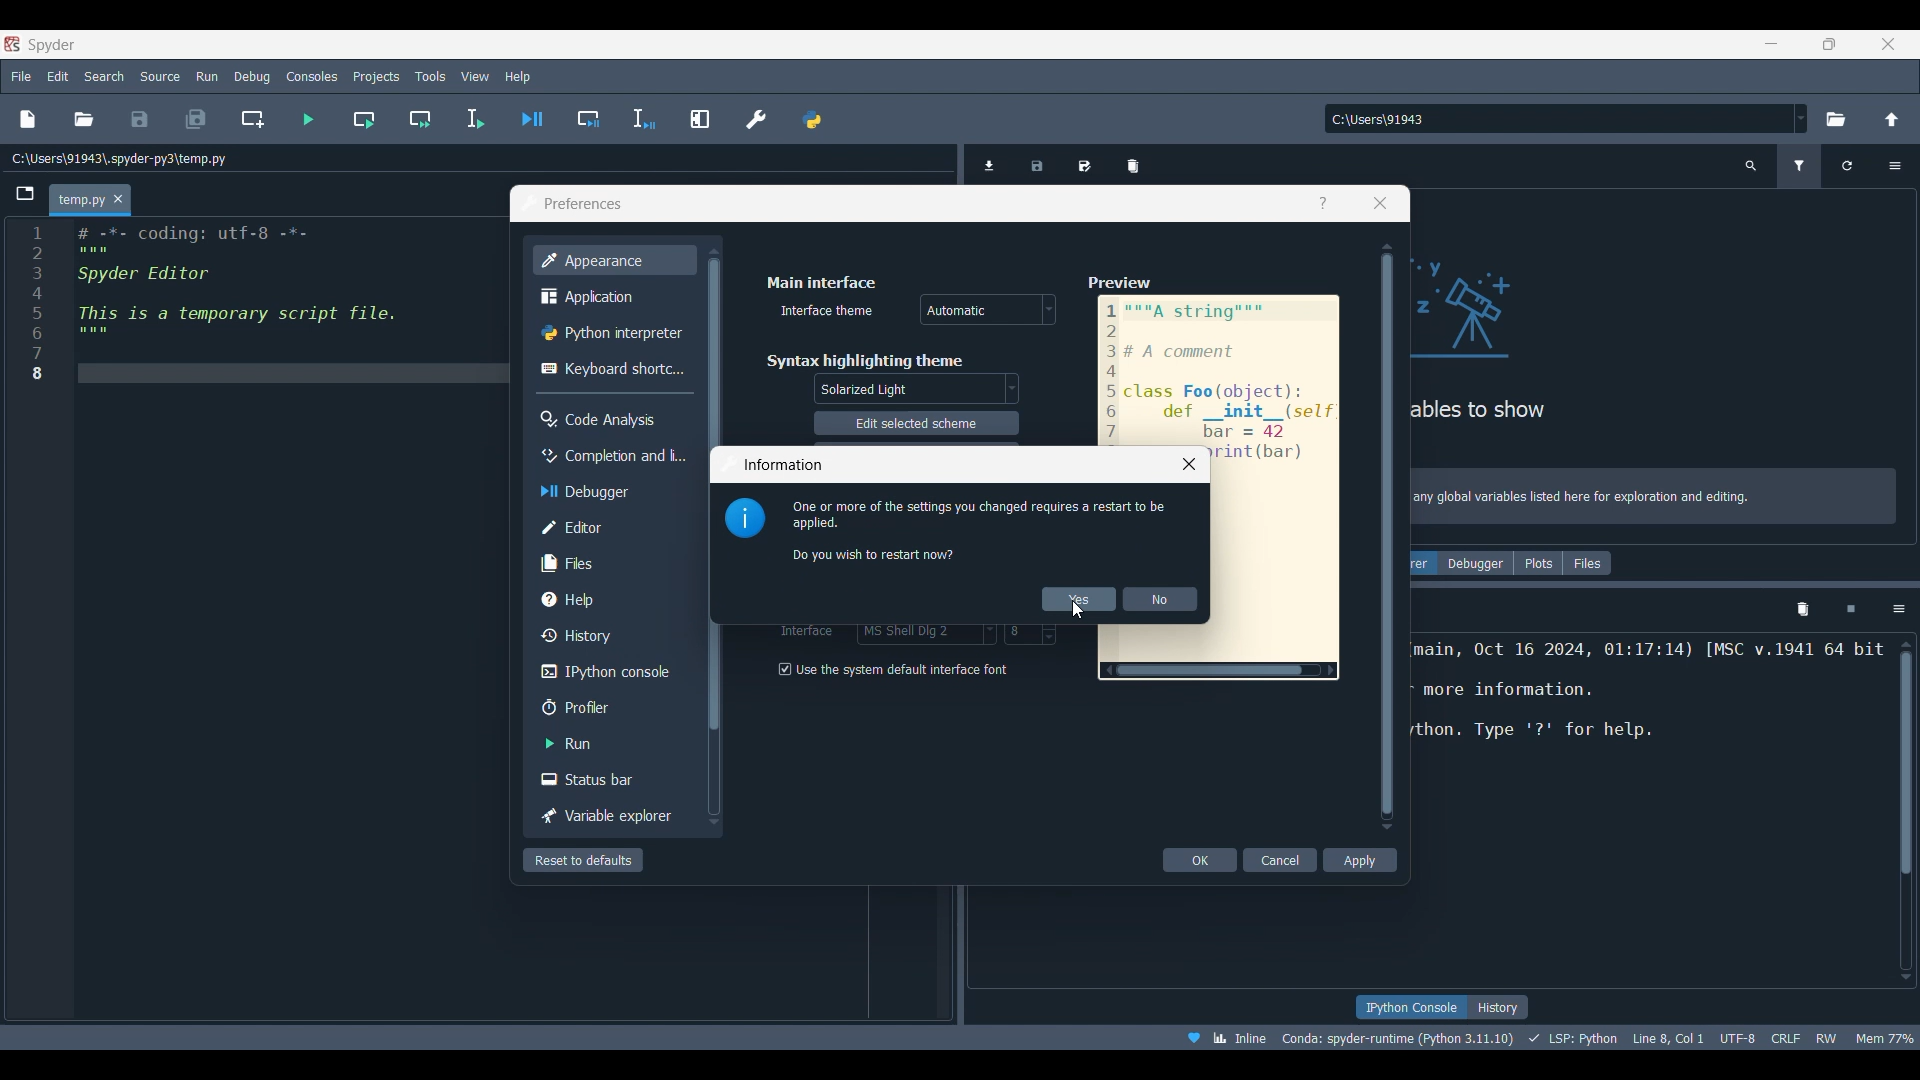 The image size is (1920, 1080). What do you see at coordinates (59, 76) in the screenshot?
I see `Edit menu` at bounding box center [59, 76].